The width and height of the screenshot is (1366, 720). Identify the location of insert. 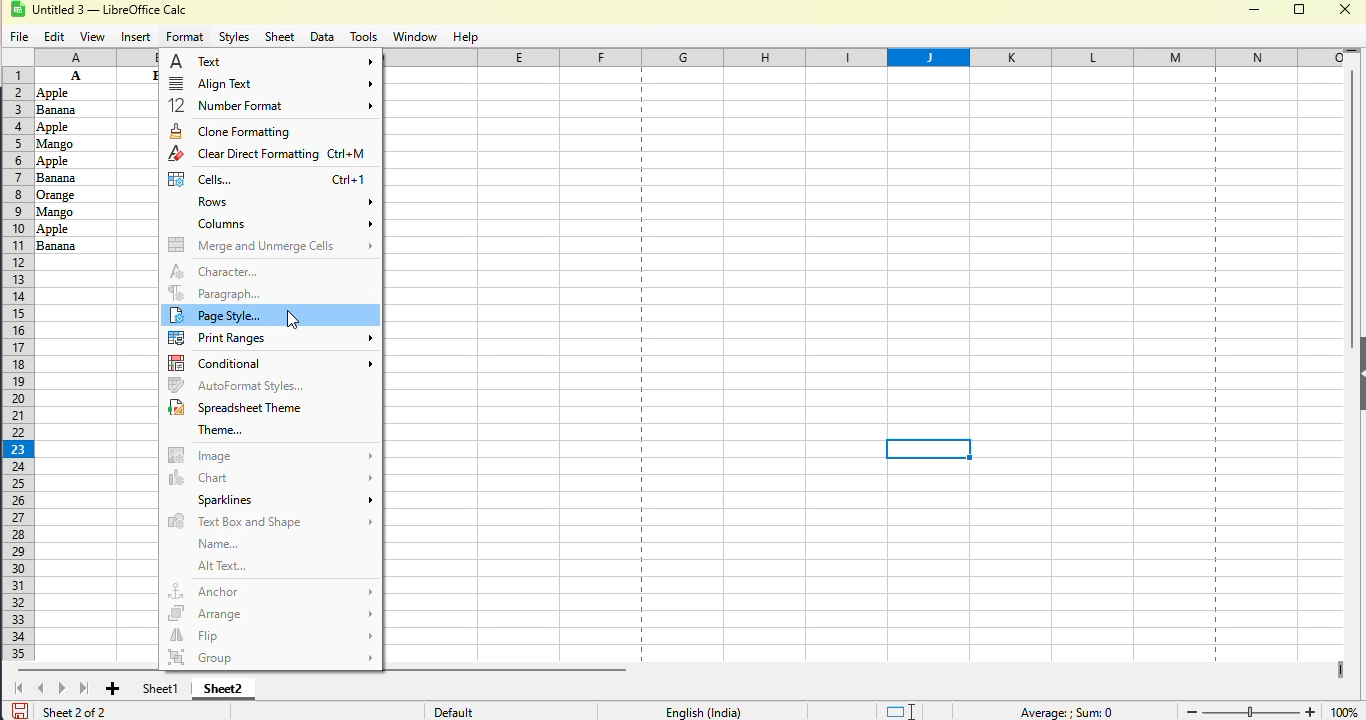
(136, 38).